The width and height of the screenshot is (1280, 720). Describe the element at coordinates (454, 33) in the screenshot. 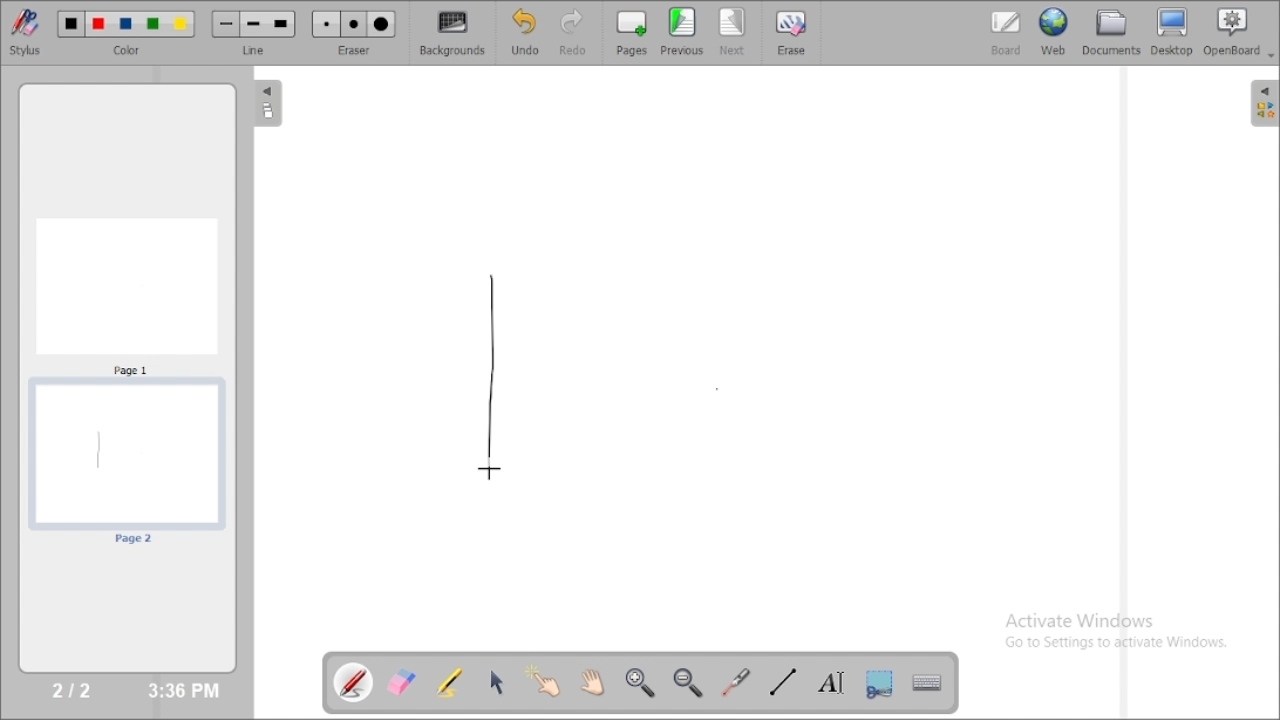

I see `backgrounds` at that location.